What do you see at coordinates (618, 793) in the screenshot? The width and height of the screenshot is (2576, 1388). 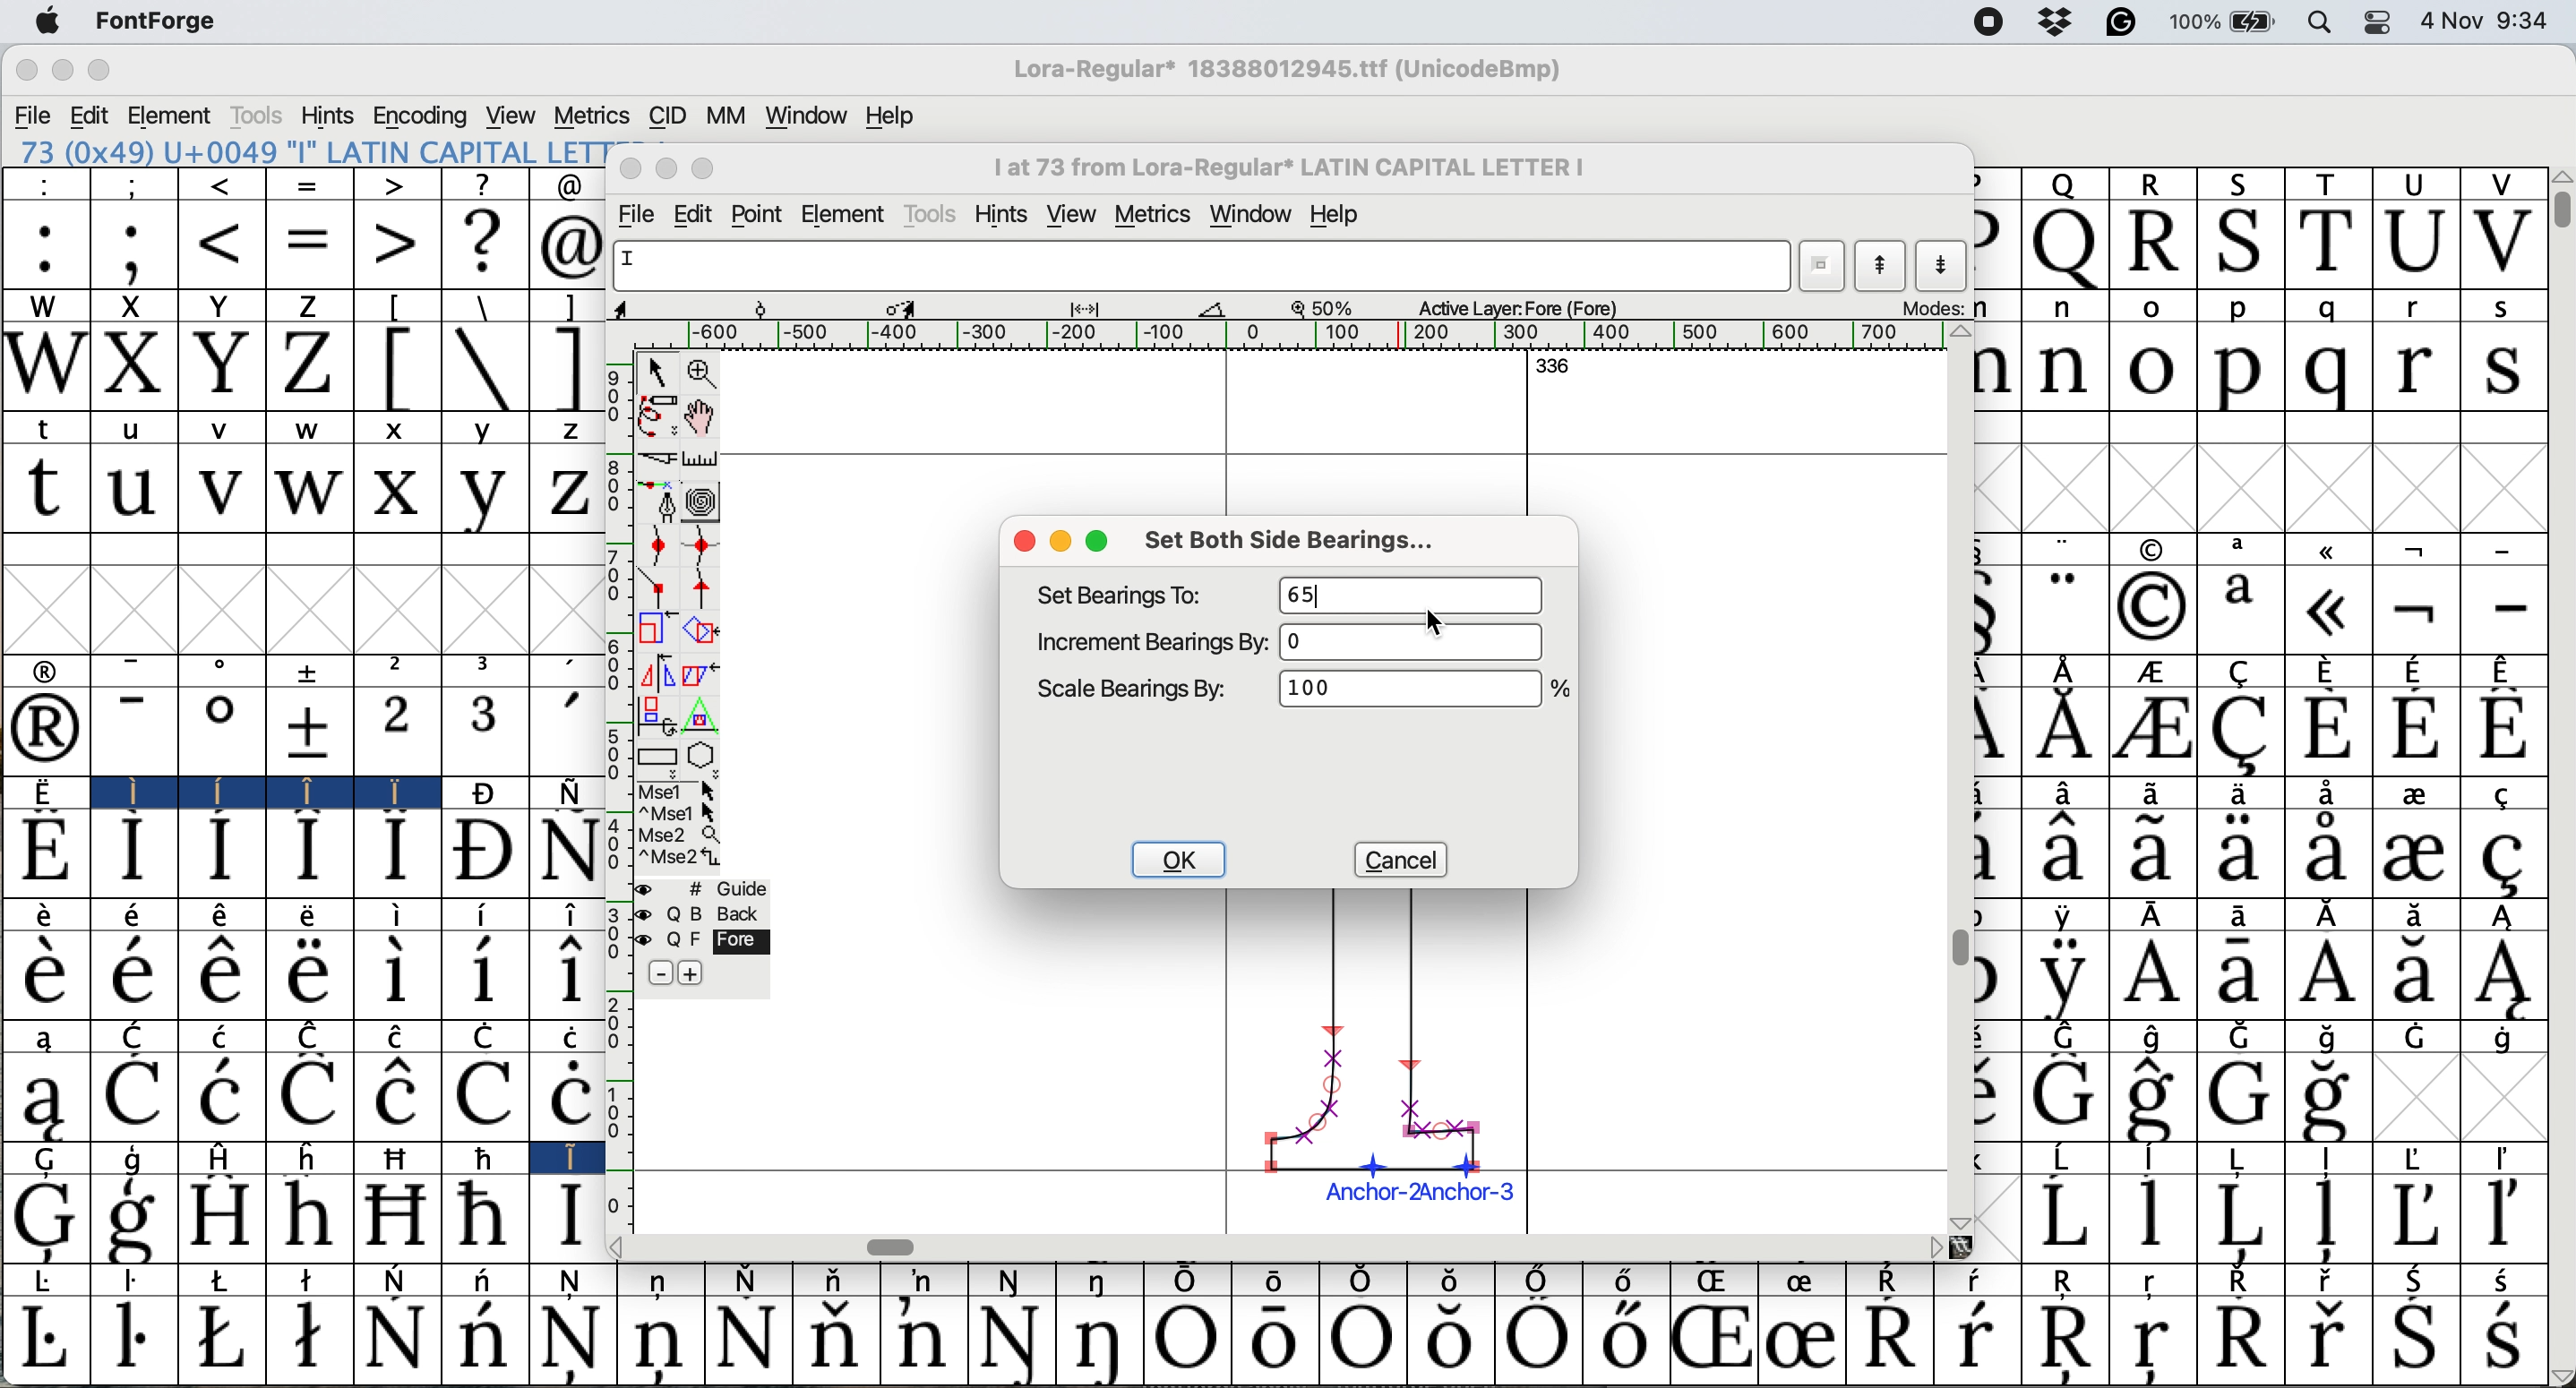 I see `vertical scale` at bounding box center [618, 793].